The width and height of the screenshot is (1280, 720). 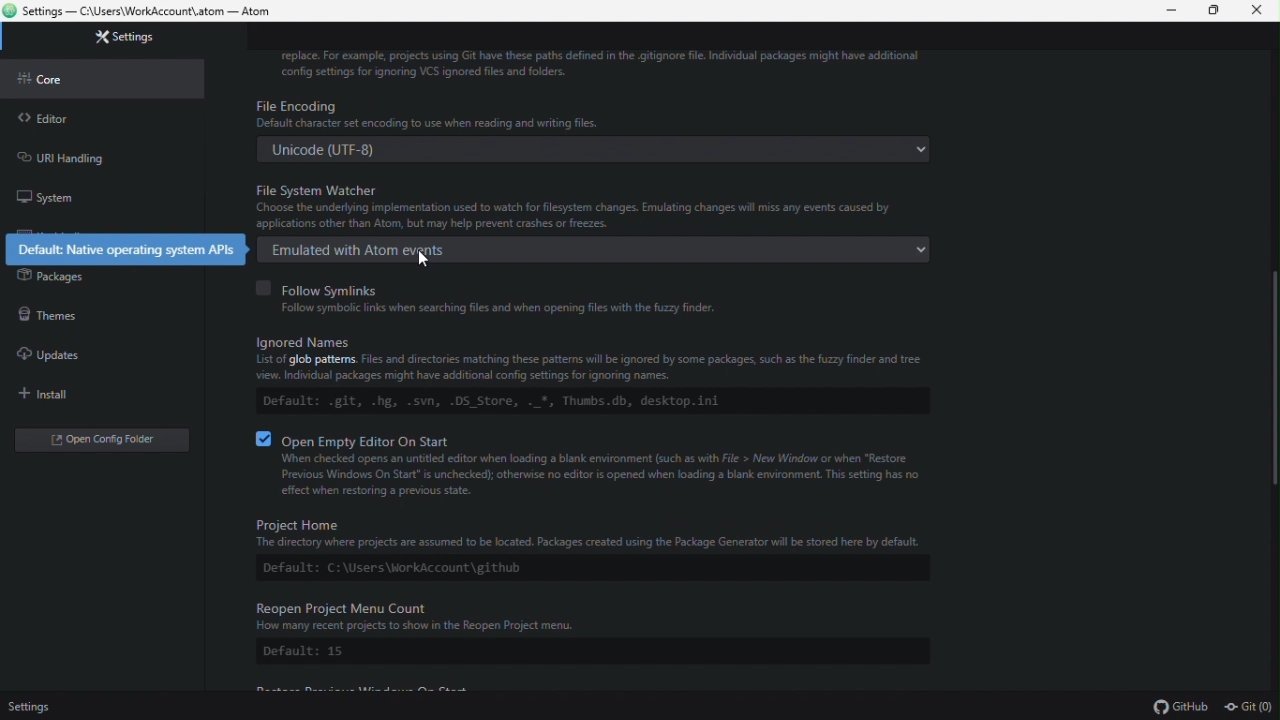 What do you see at coordinates (1176, 11) in the screenshot?
I see `minimize` at bounding box center [1176, 11].